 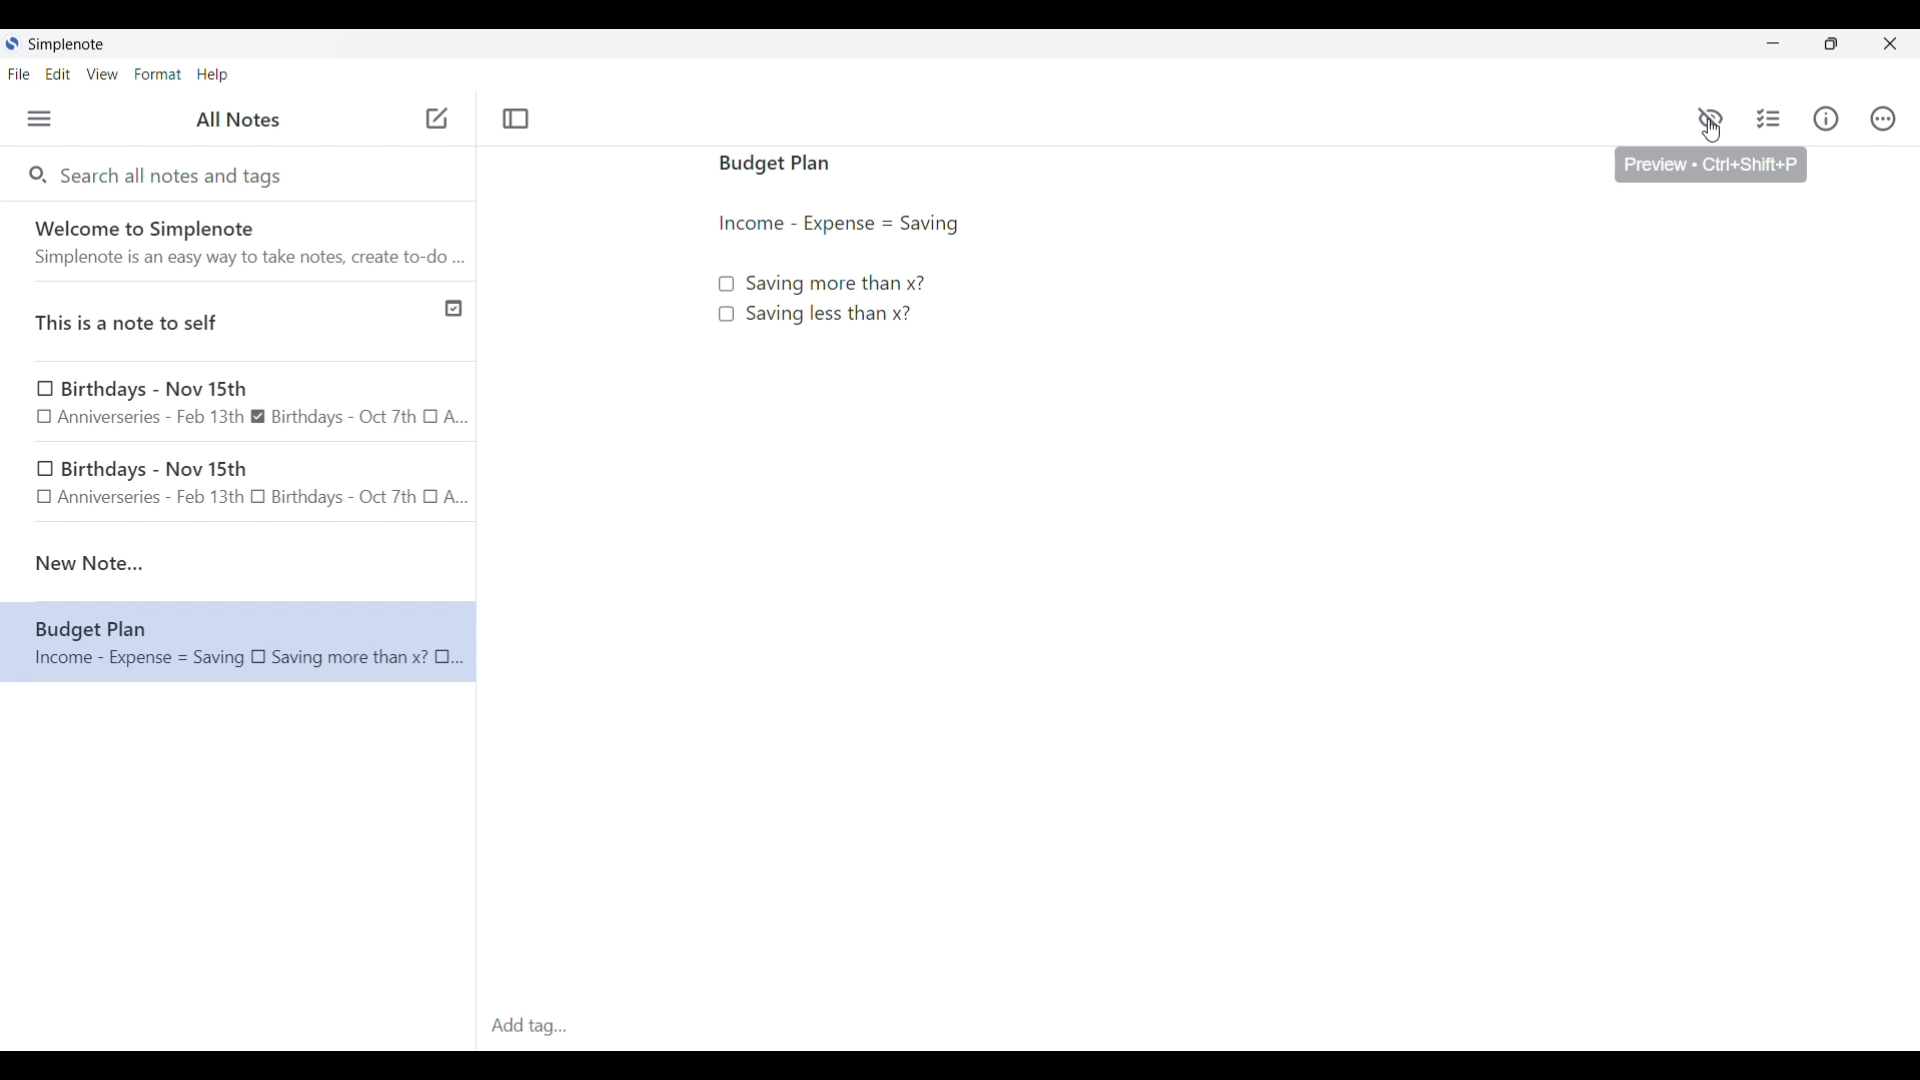 I want to click on Note text changed, so click(x=238, y=641).